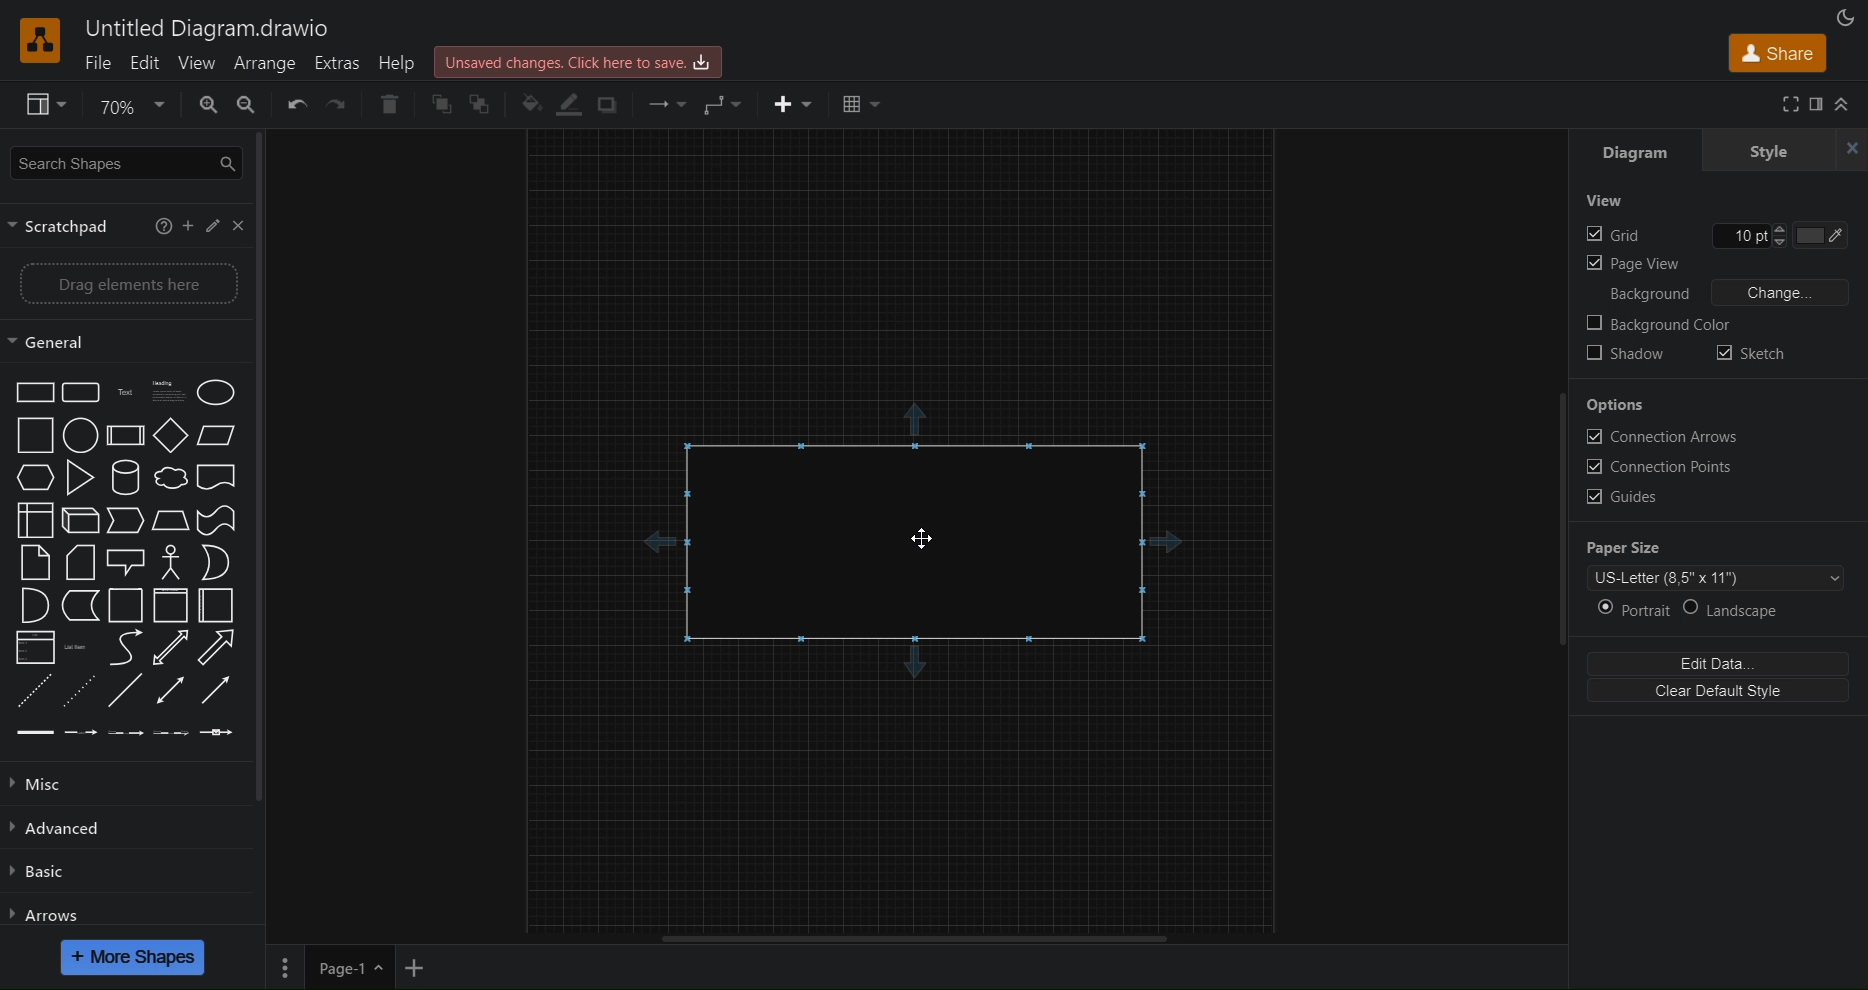  What do you see at coordinates (1744, 612) in the screenshot?
I see `Landscape` at bounding box center [1744, 612].